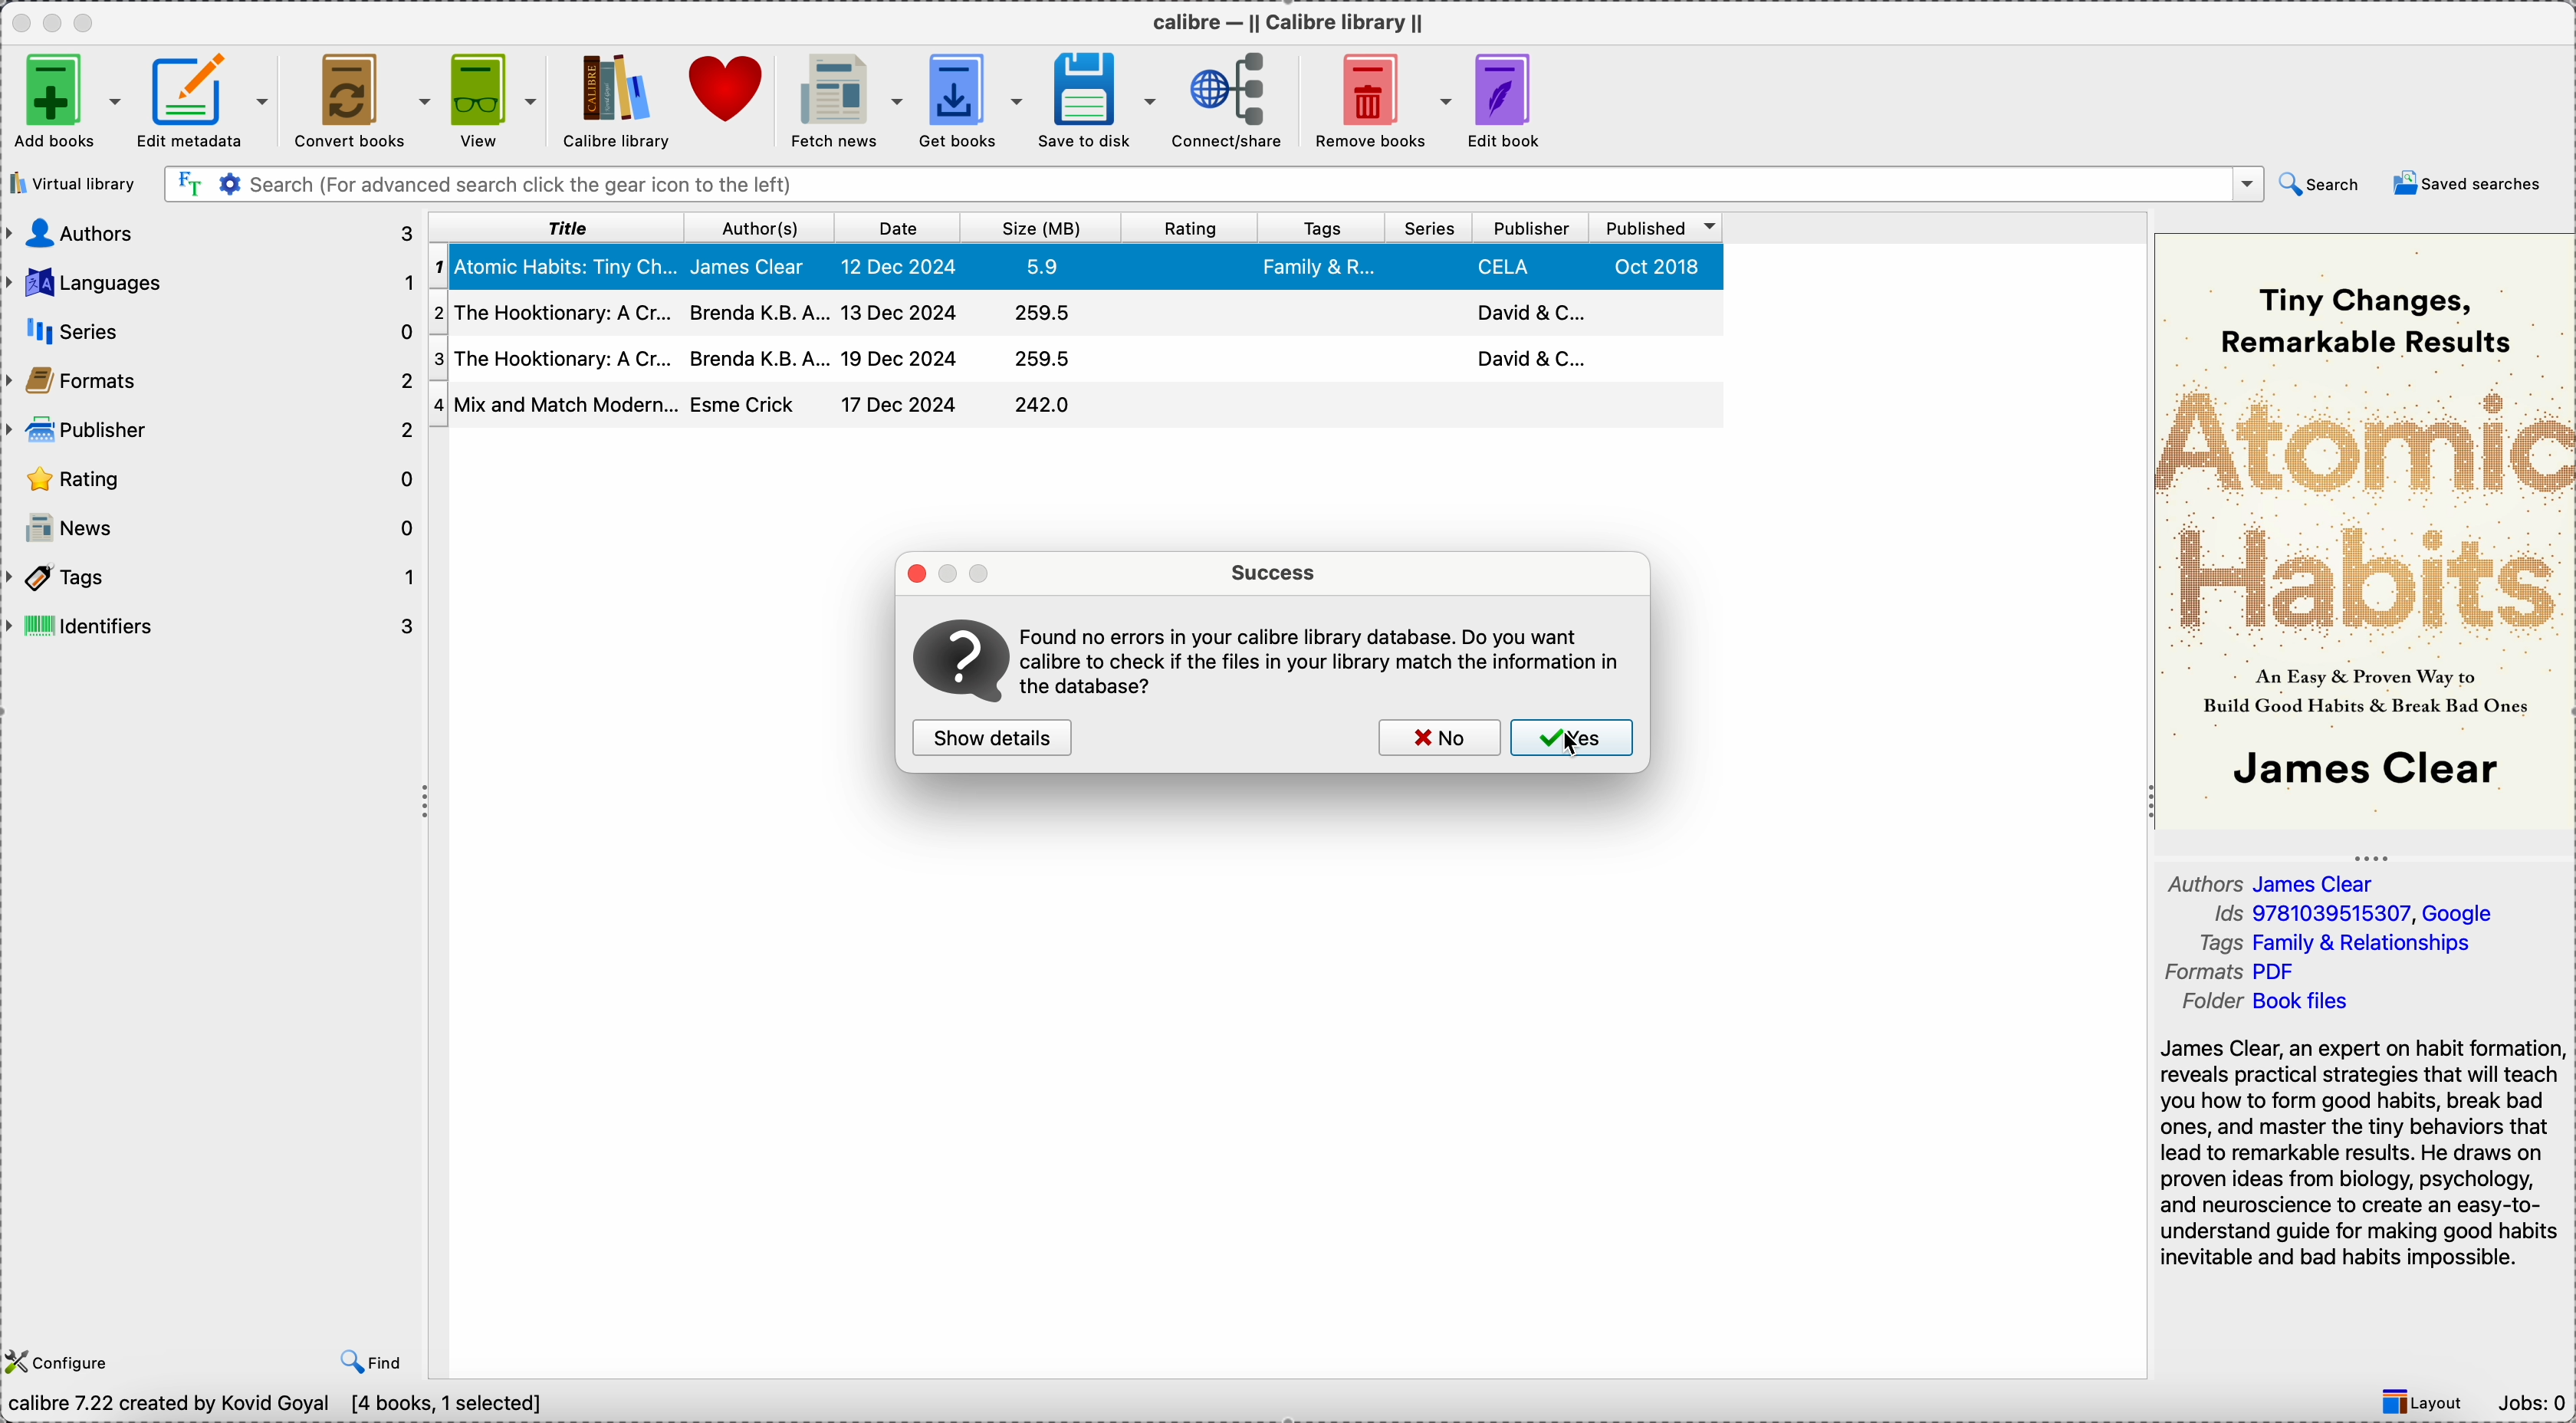  What do you see at coordinates (1322, 228) in the screenshot?
I see `tags` at bounding box center [1322, 228].